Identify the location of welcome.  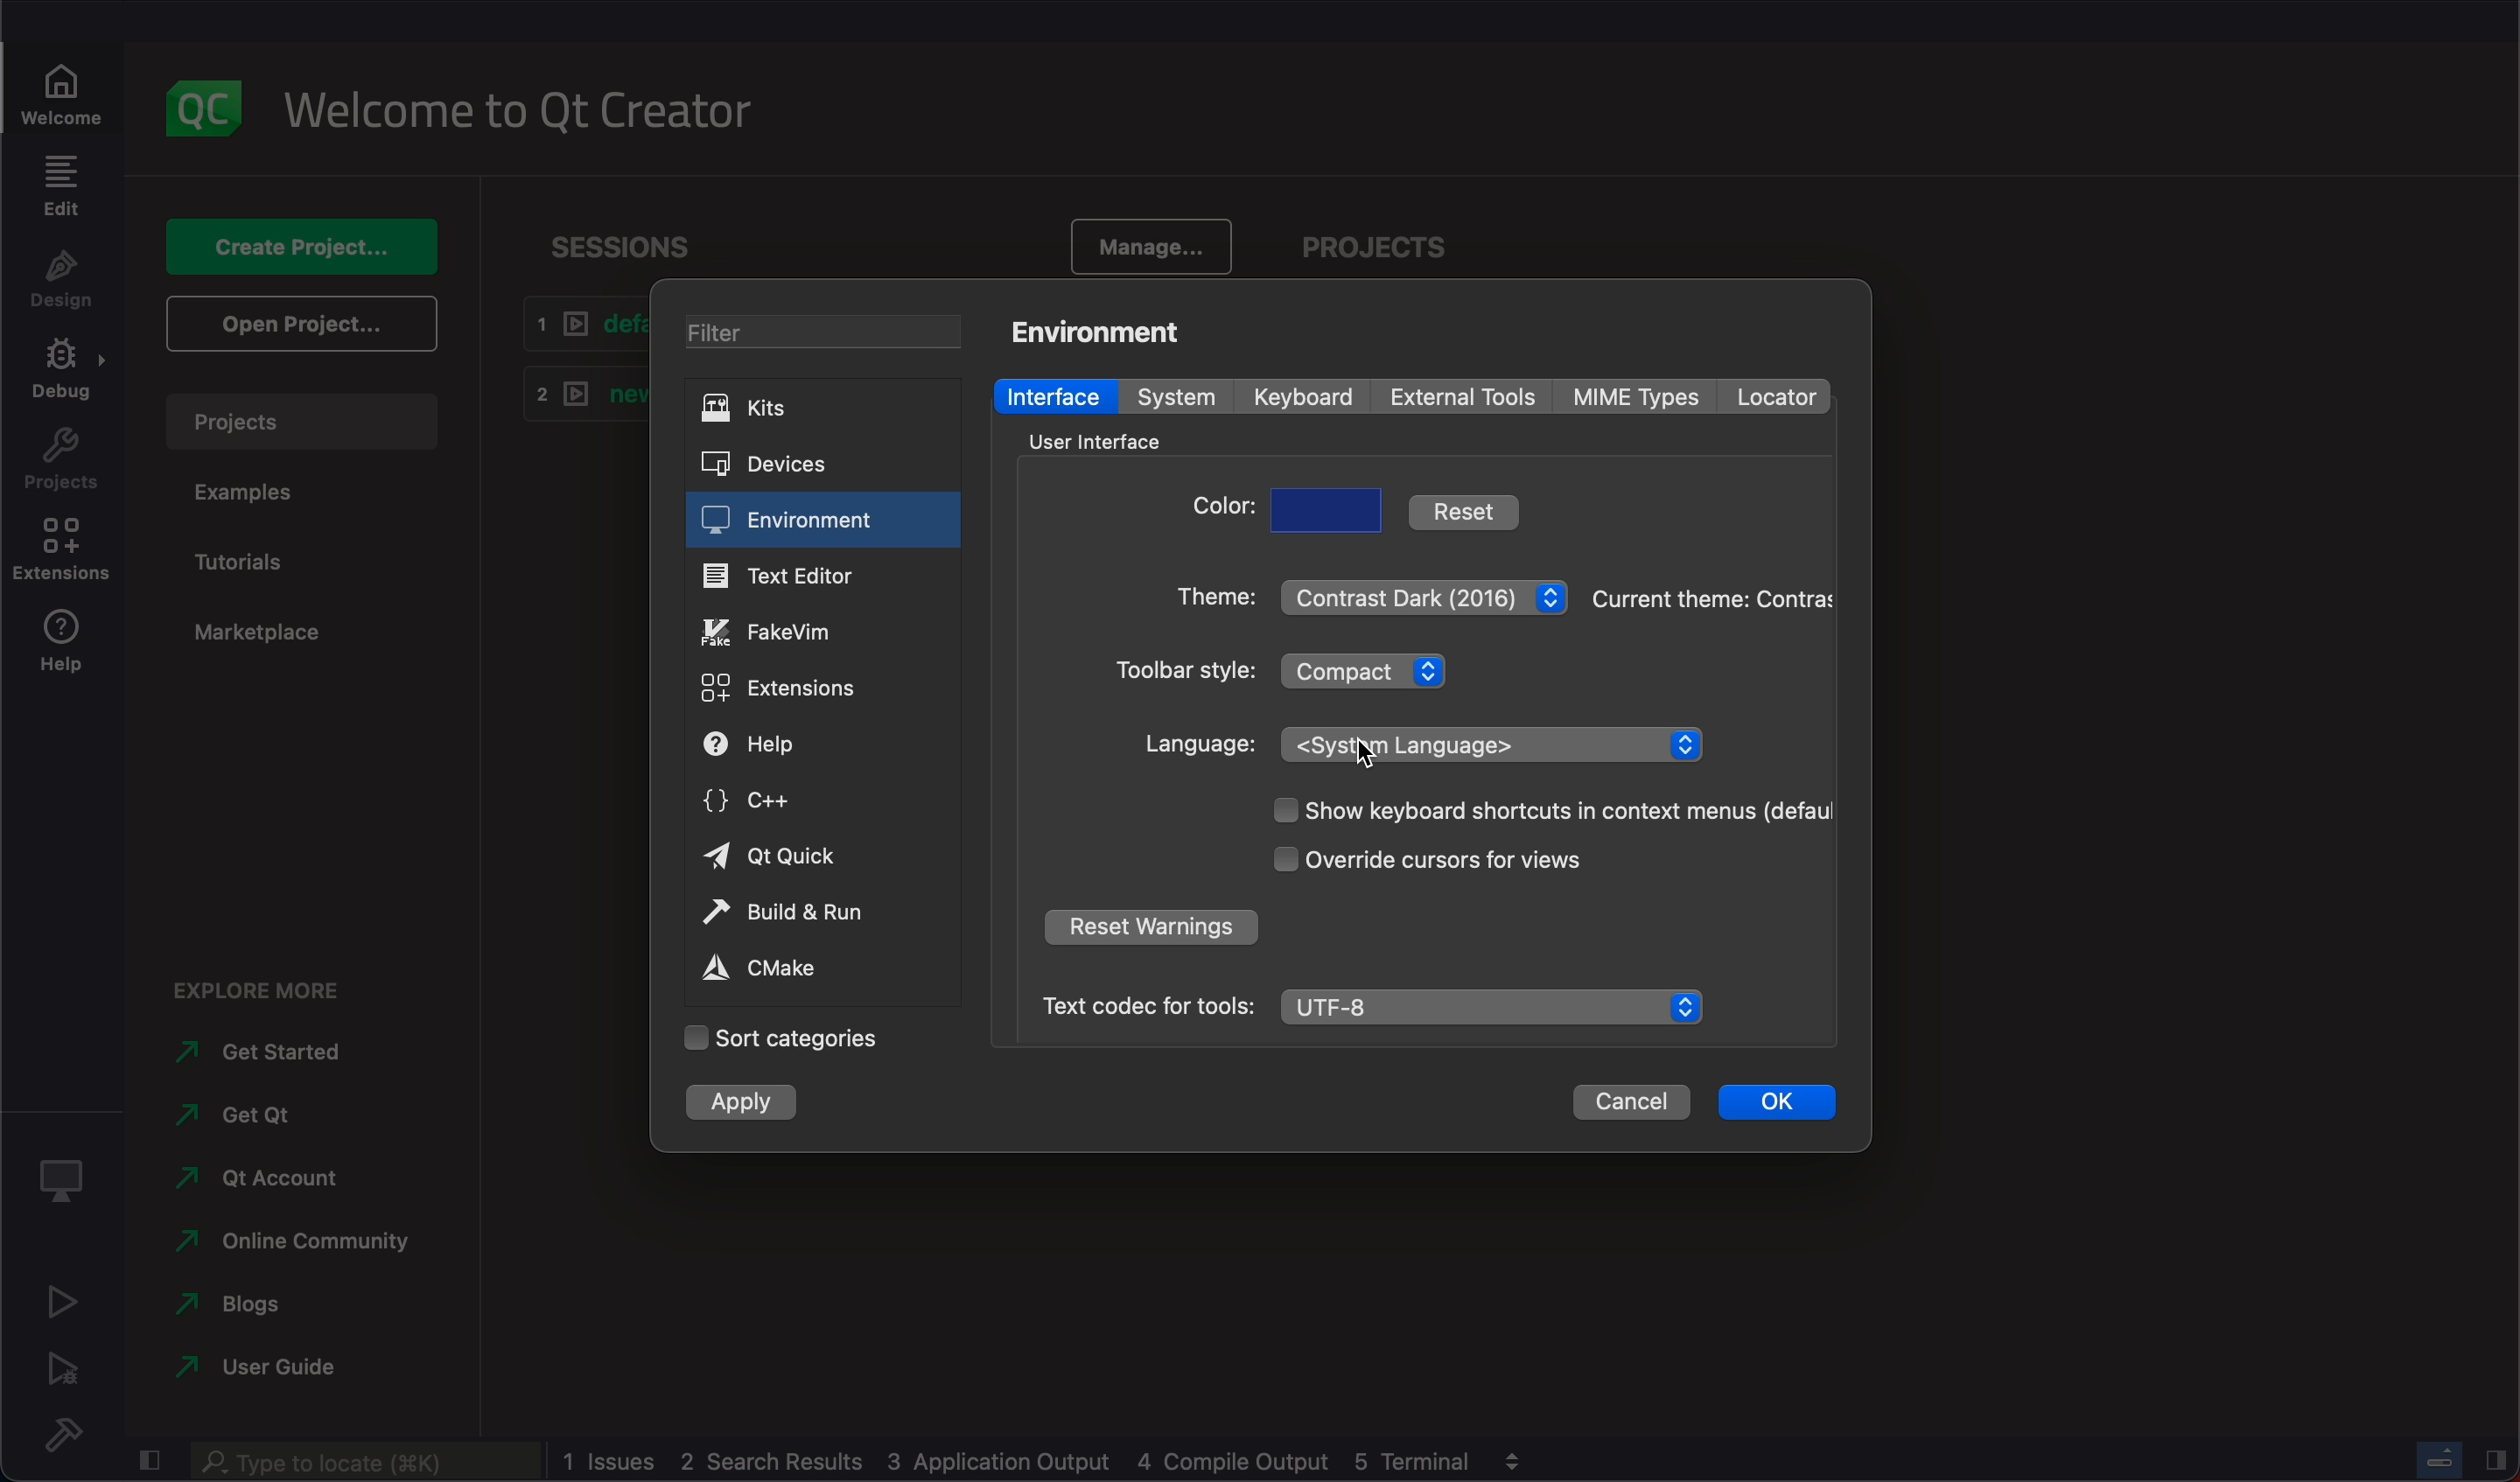
(64, 92).